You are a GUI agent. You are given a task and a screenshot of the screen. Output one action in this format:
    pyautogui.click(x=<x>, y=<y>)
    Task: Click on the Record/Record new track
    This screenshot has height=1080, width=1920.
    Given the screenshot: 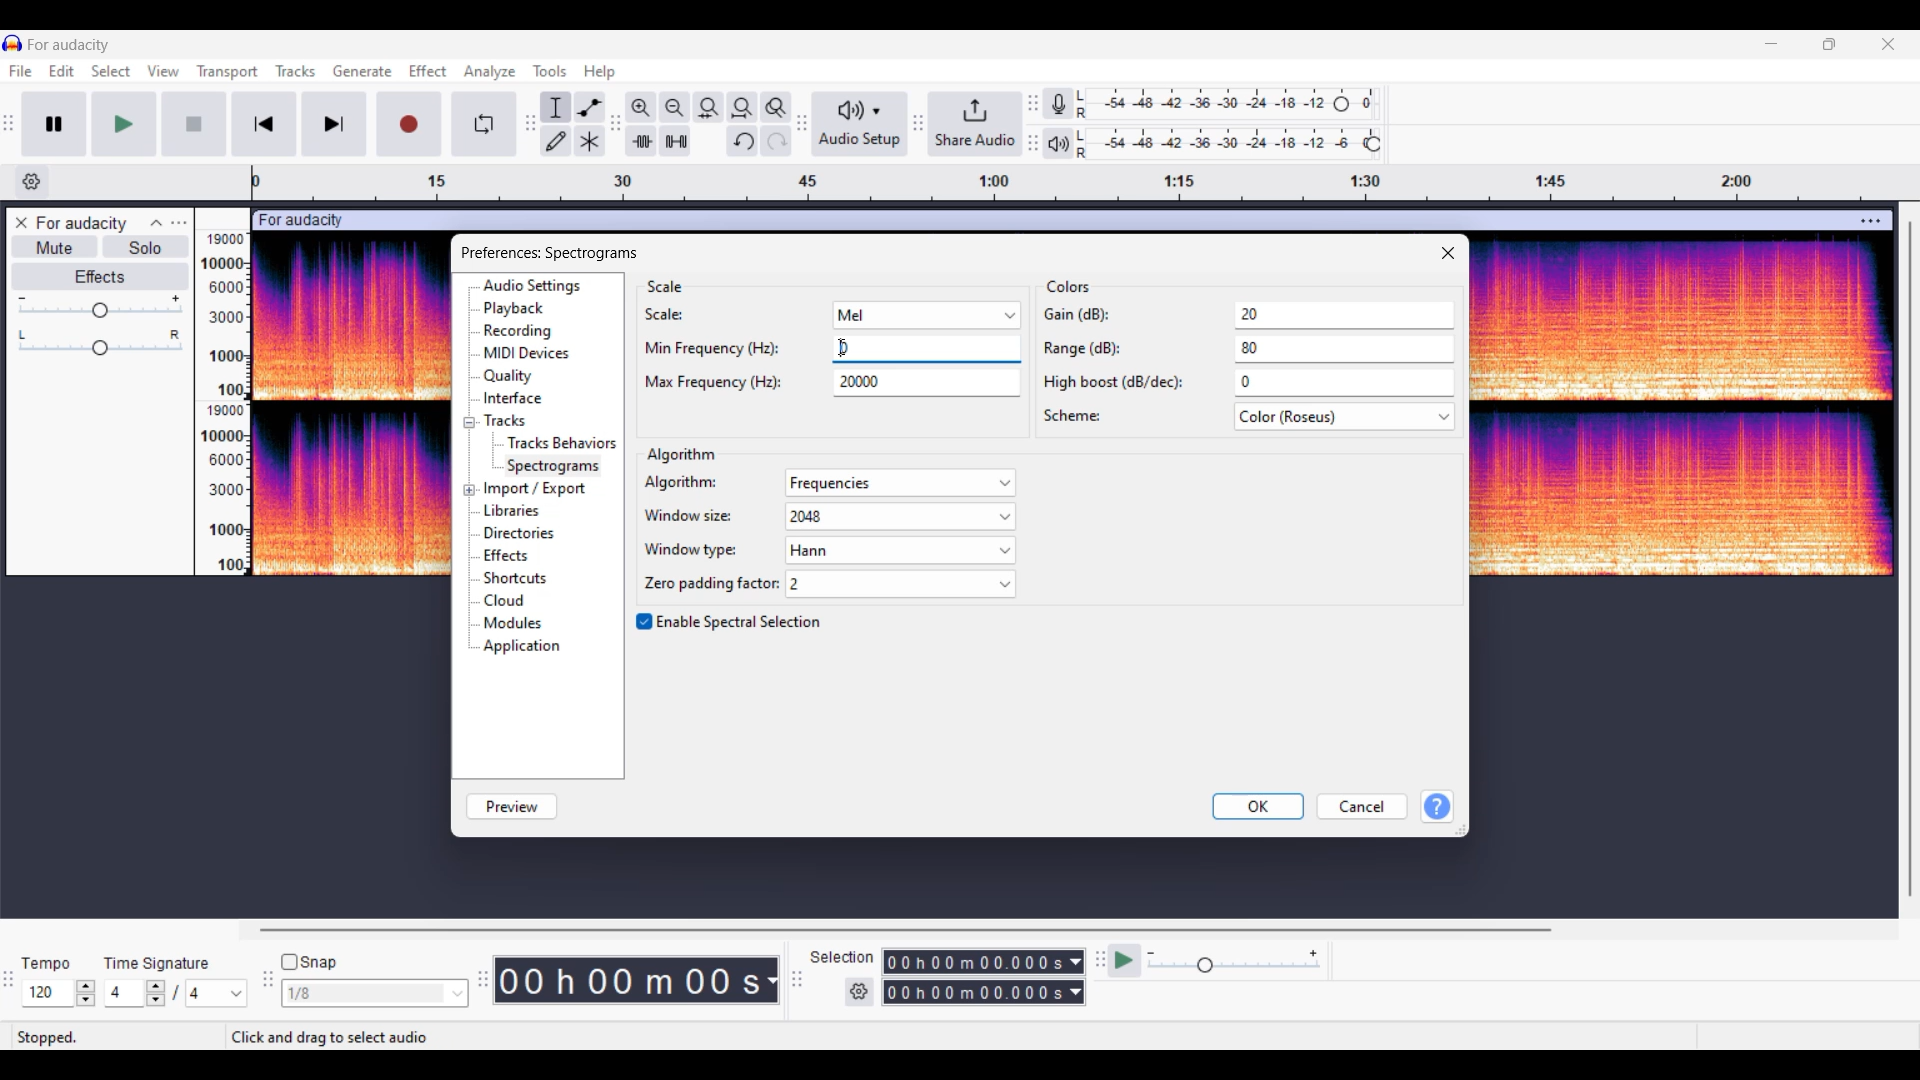 What is the action you would take?
    pyautogui.click(x=410, y=124)
    